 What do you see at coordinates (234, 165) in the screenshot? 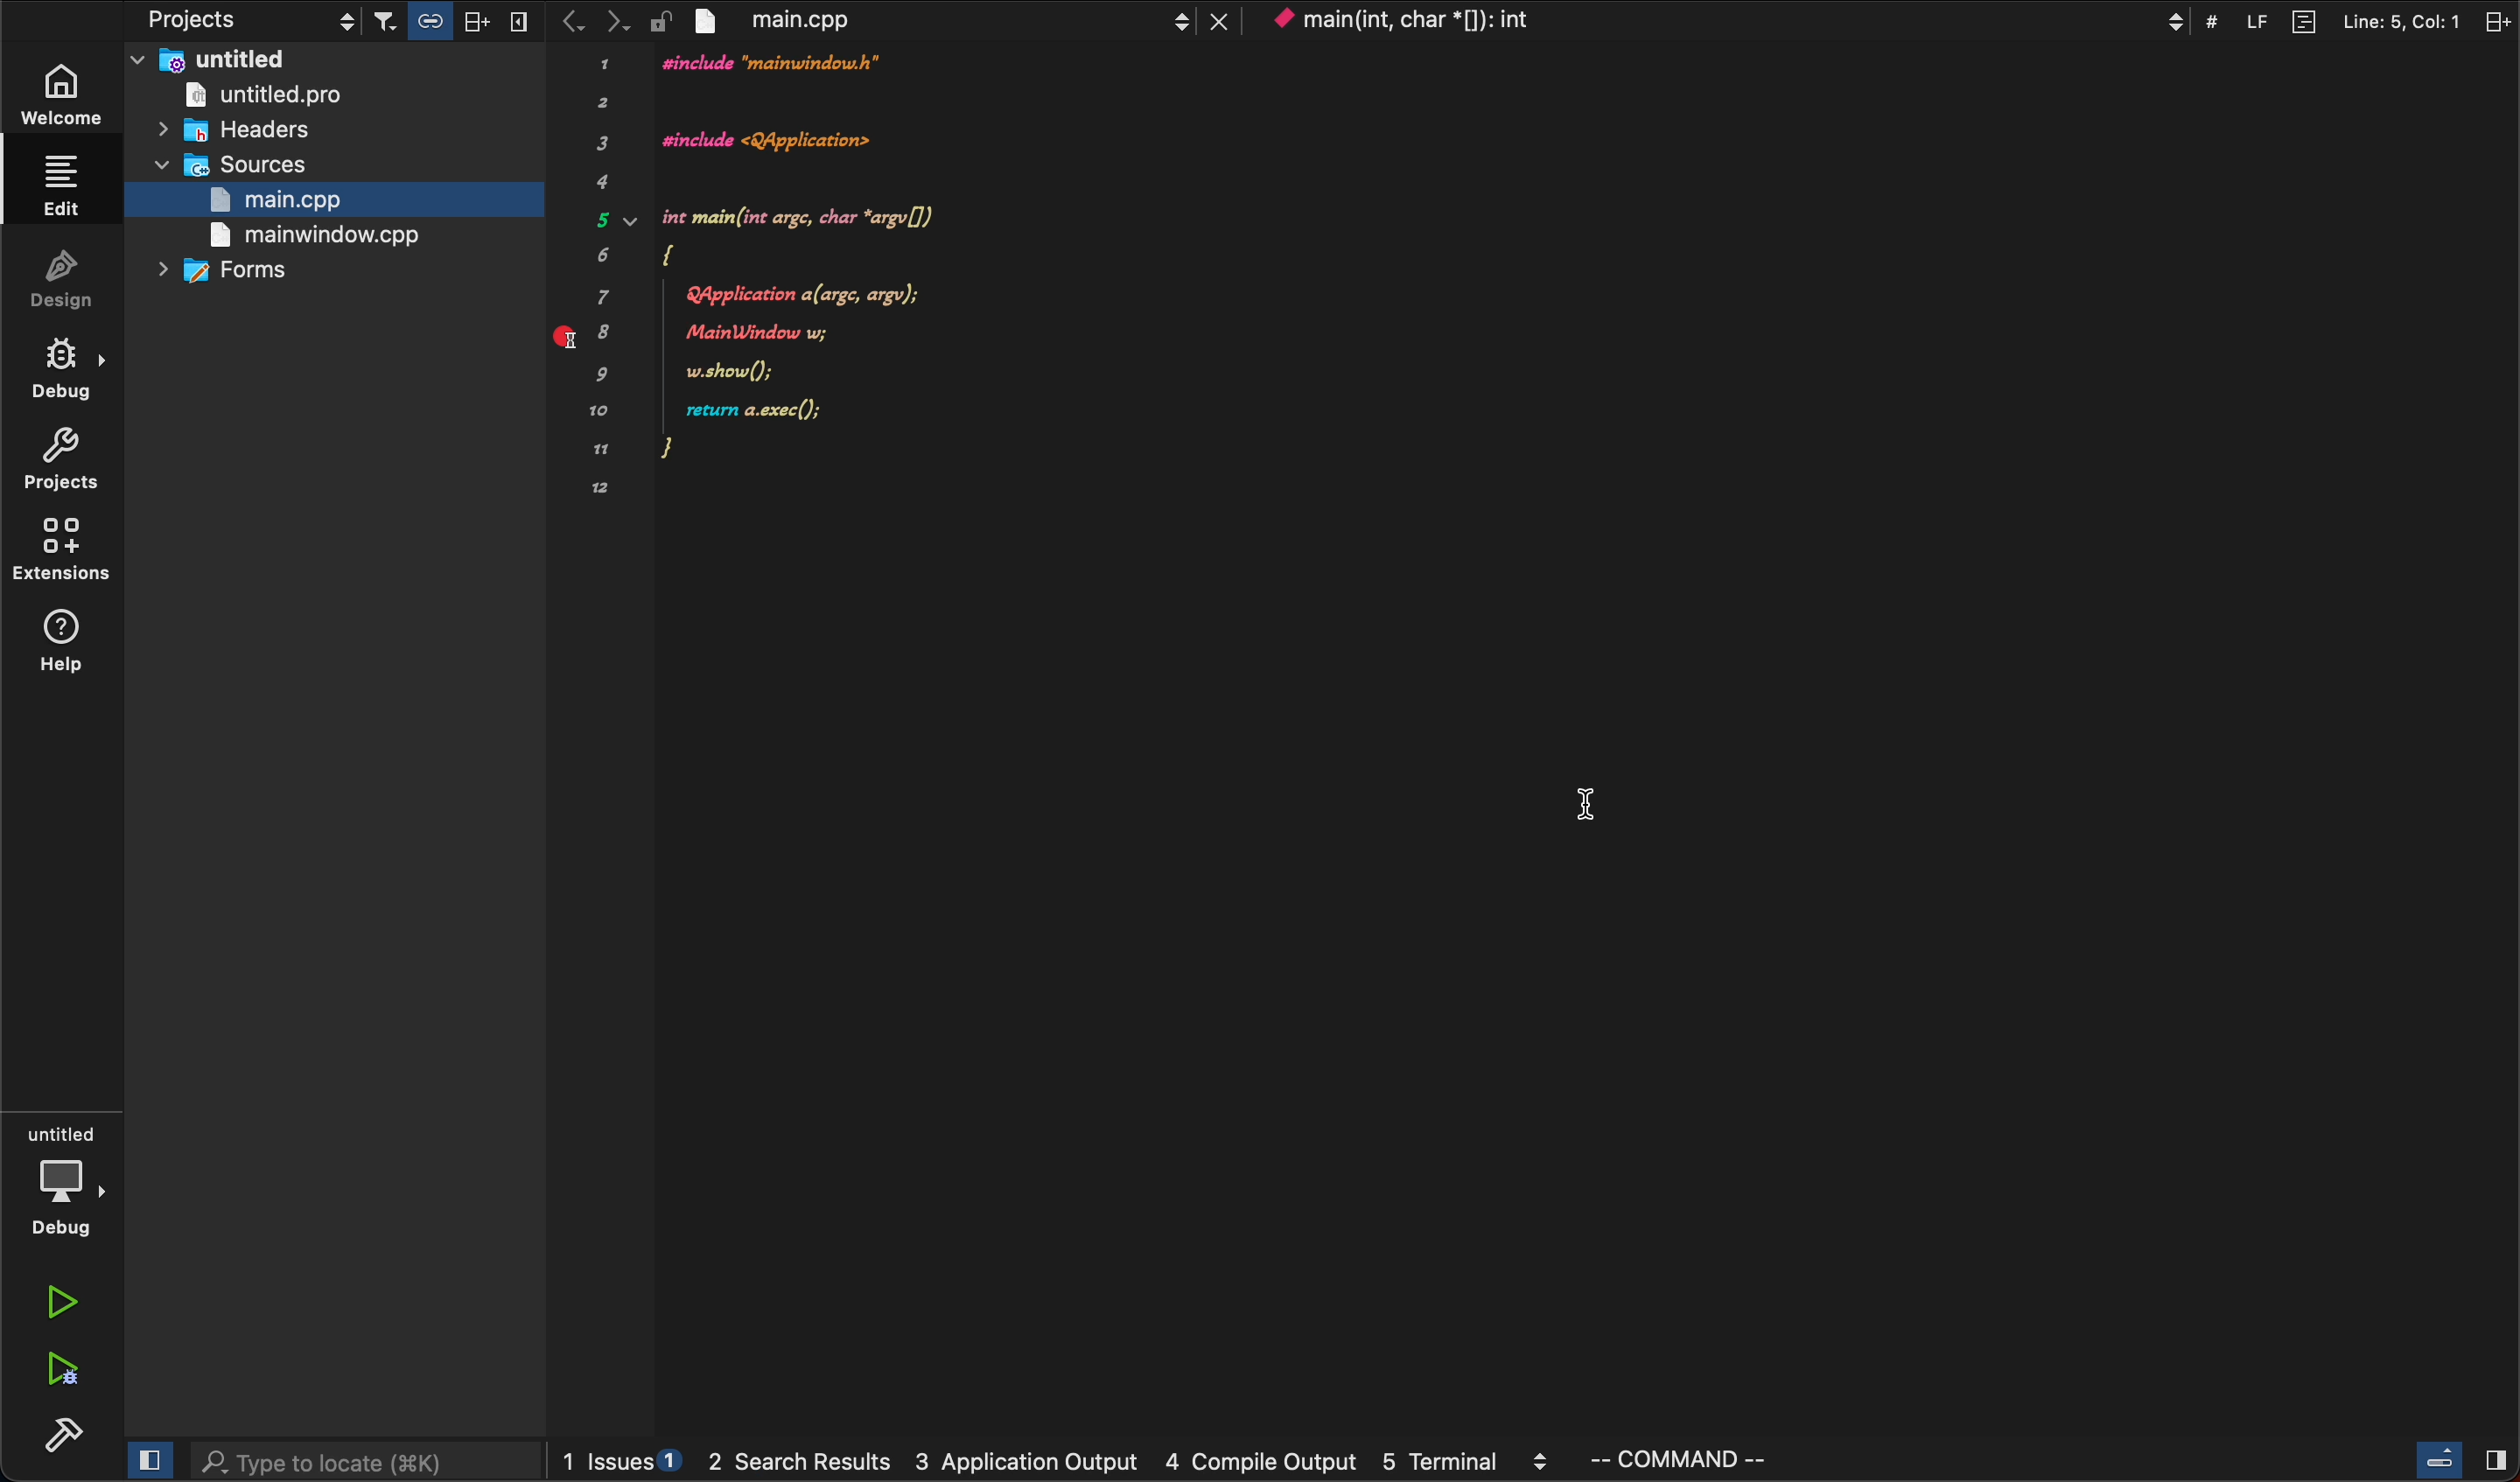
I see `sources` at bounding box center [234, 165].